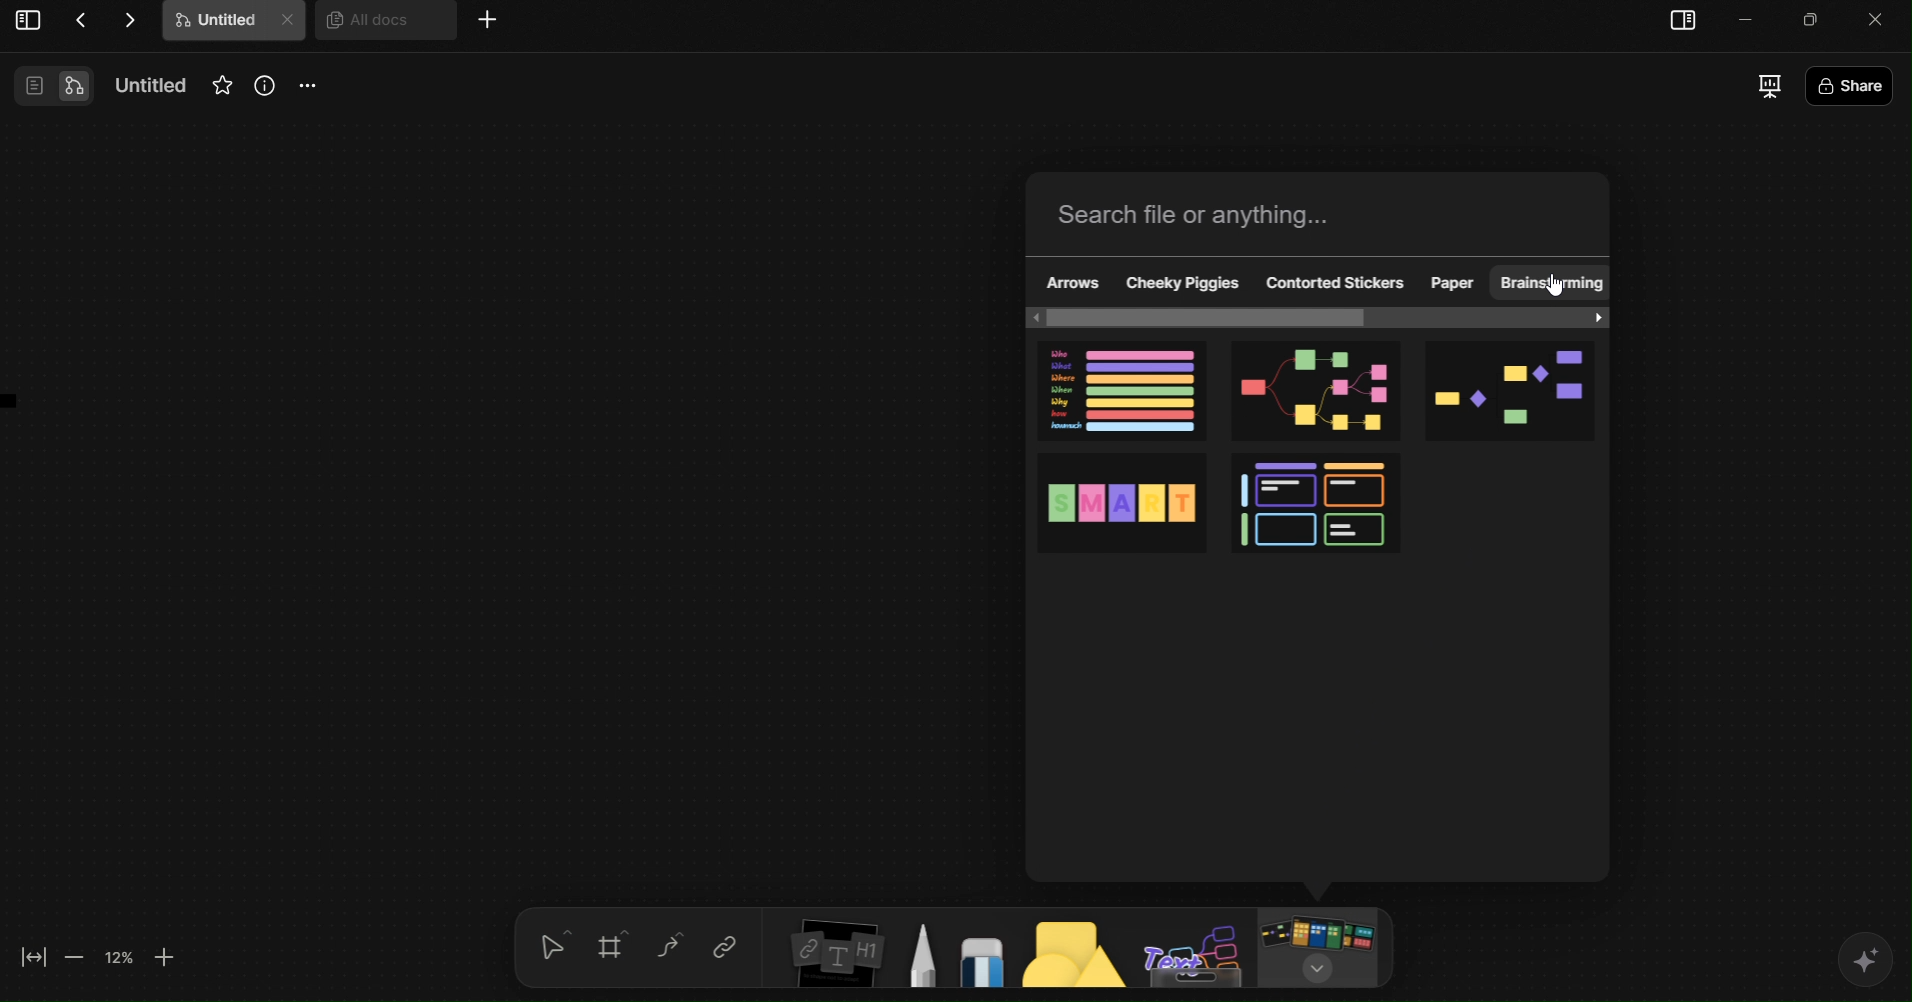 The width and height of the screenshot is (1912, 1002). Describe the element at coordinates (1816, 18) in the screenshot. I see `Minimize` at that location.